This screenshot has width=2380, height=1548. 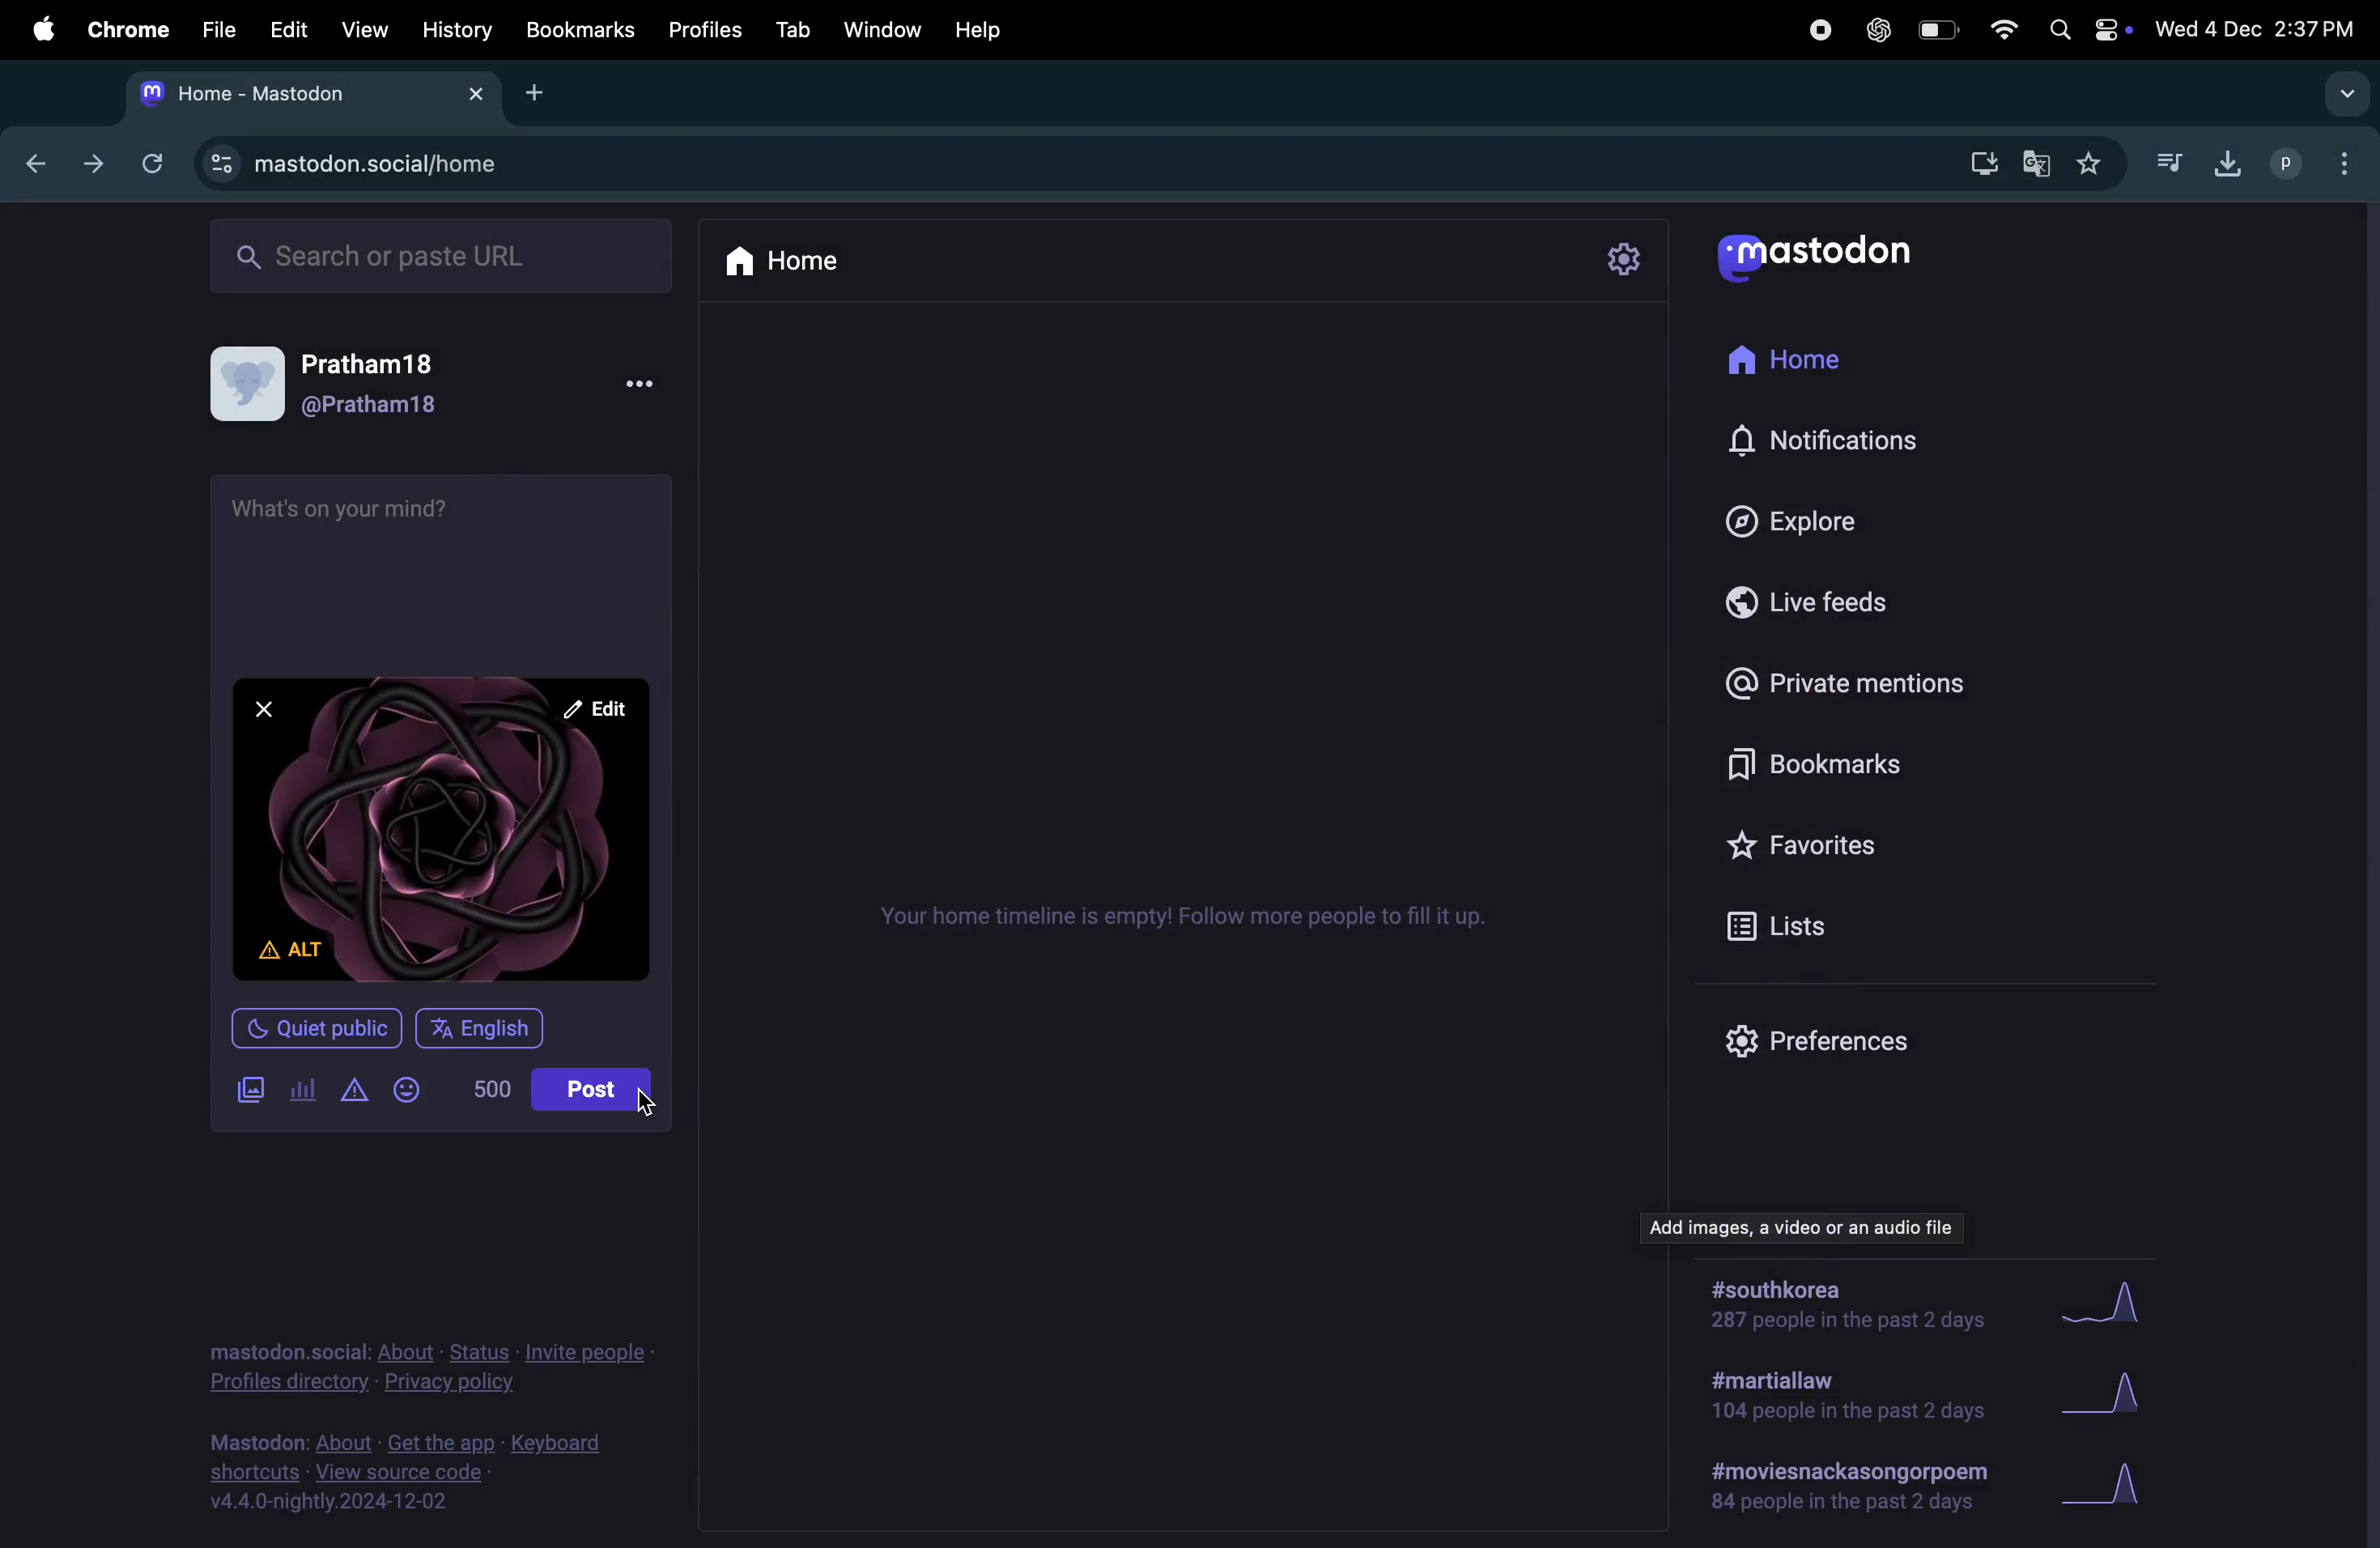 I want to click on drop down, so click(x=2340, y=92).